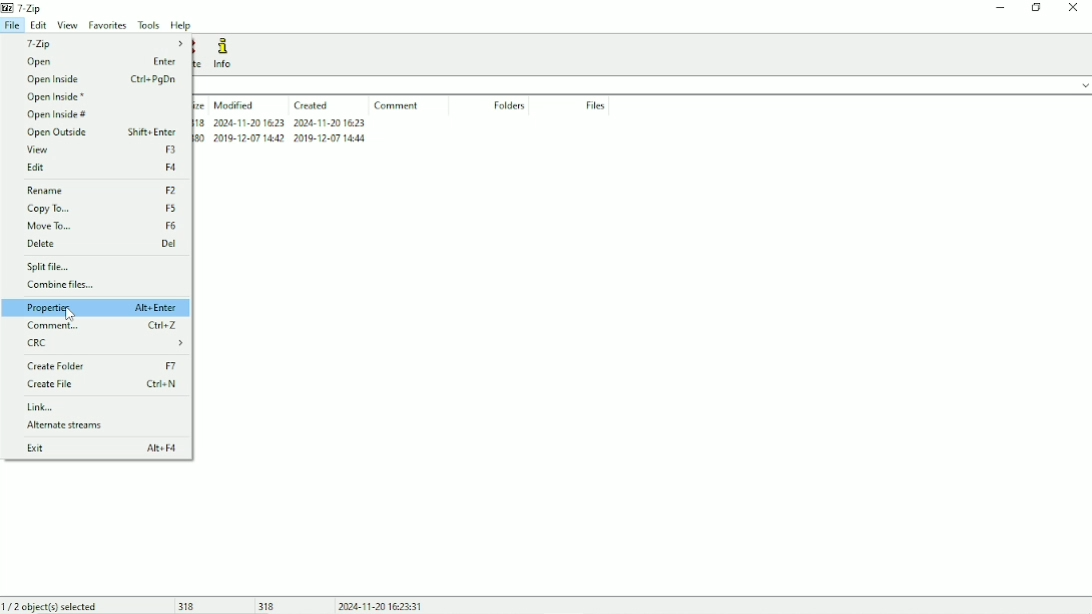 The height and width of the screenshot is (614, 1092). I want to click on Files, so click(596, 106).